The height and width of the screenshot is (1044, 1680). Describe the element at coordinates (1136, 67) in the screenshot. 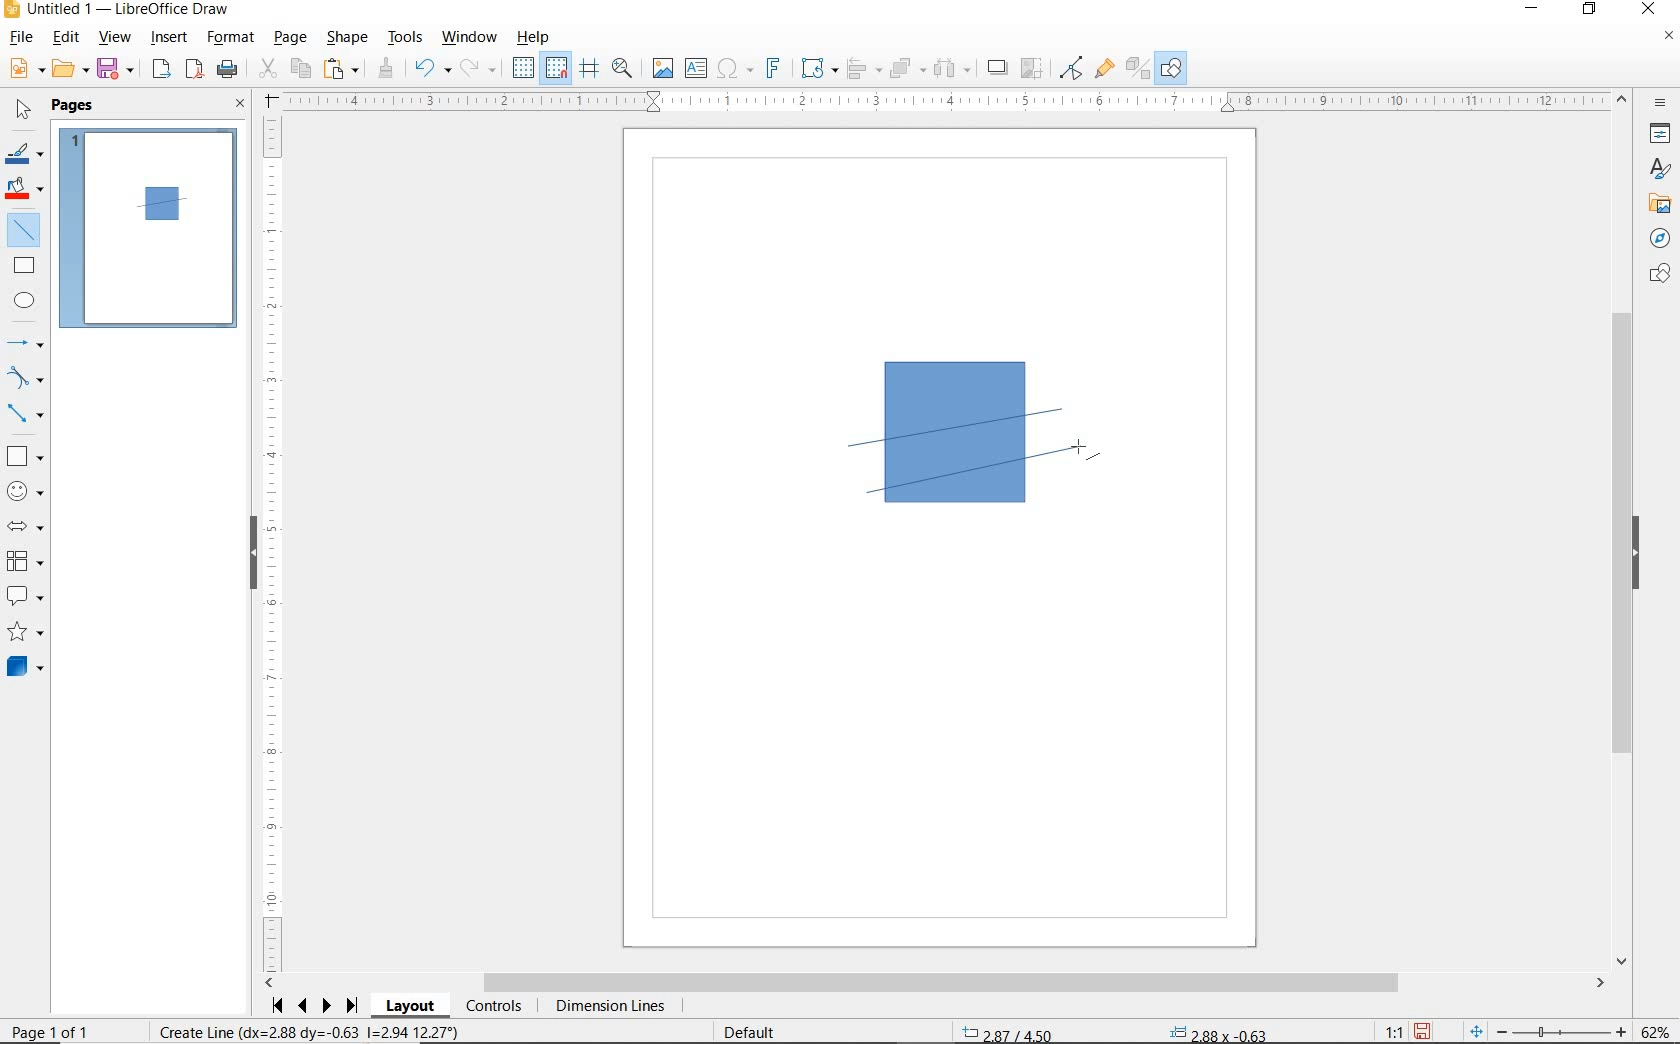

I see `TOGGLE EXTRUSION` at that location.